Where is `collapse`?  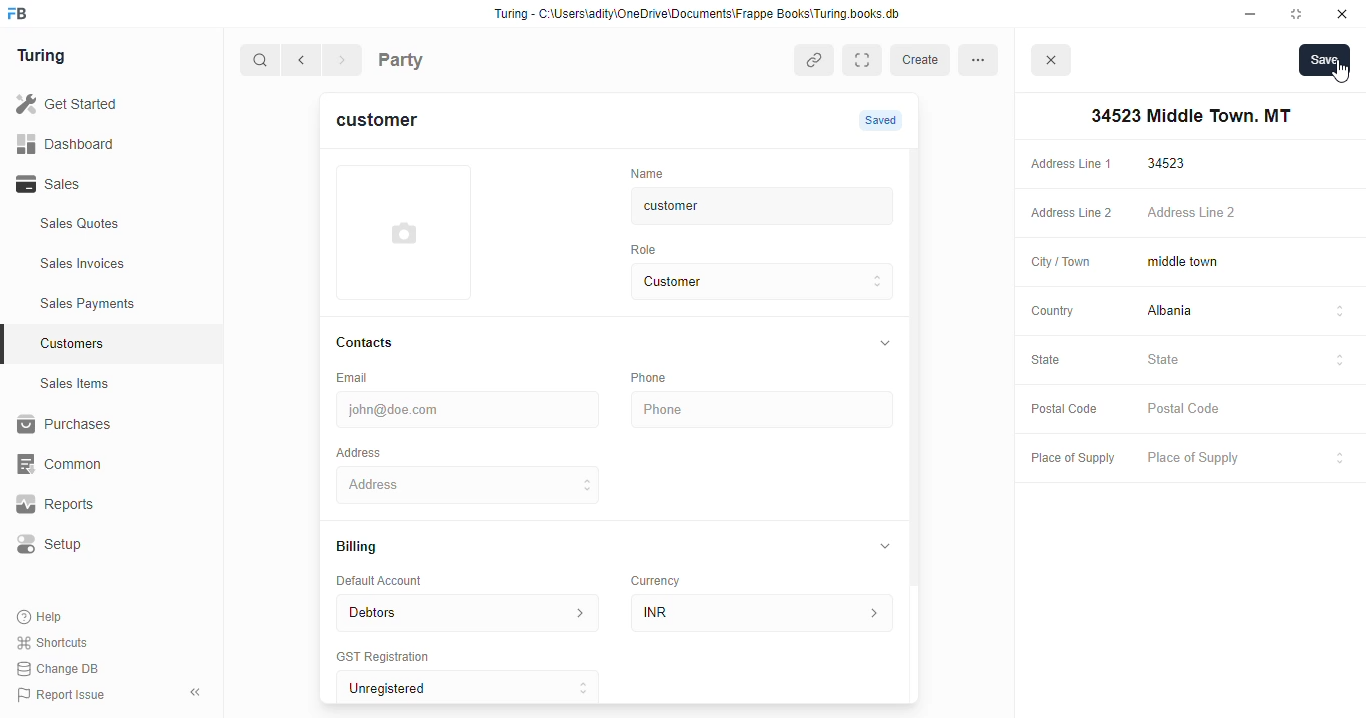
collapse is located at coordinates (886, 545).